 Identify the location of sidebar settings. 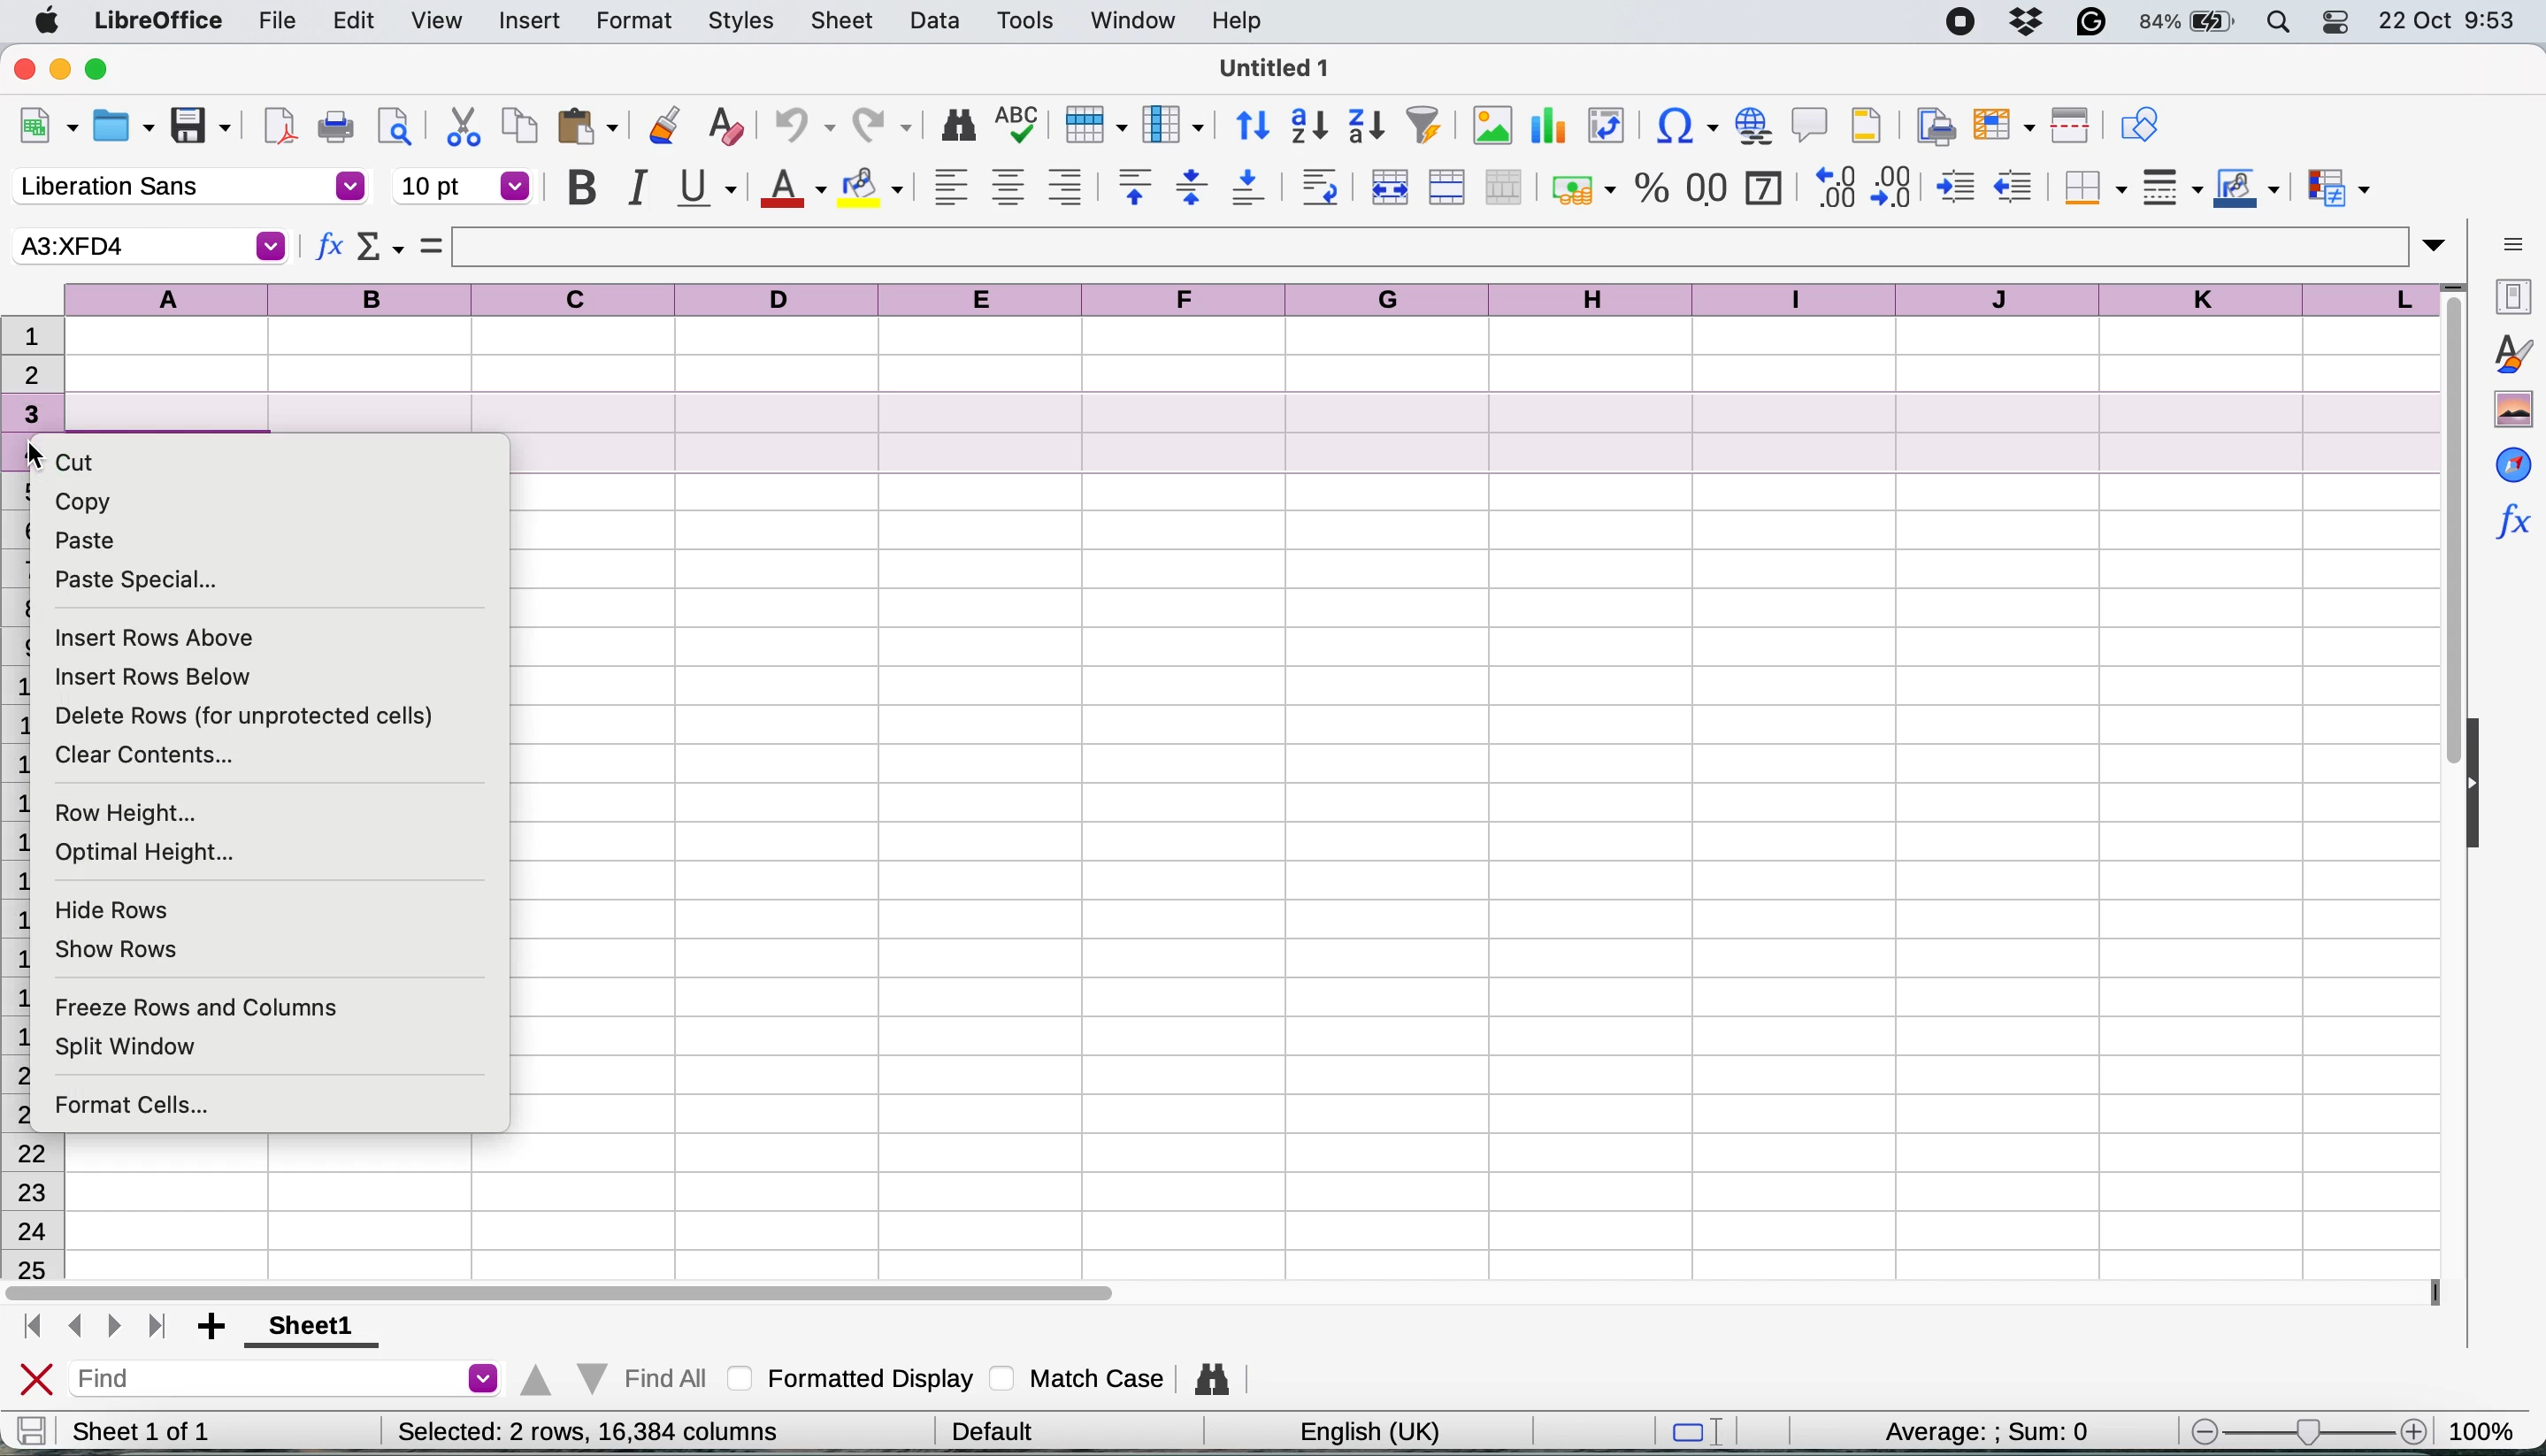
(2513, 242).